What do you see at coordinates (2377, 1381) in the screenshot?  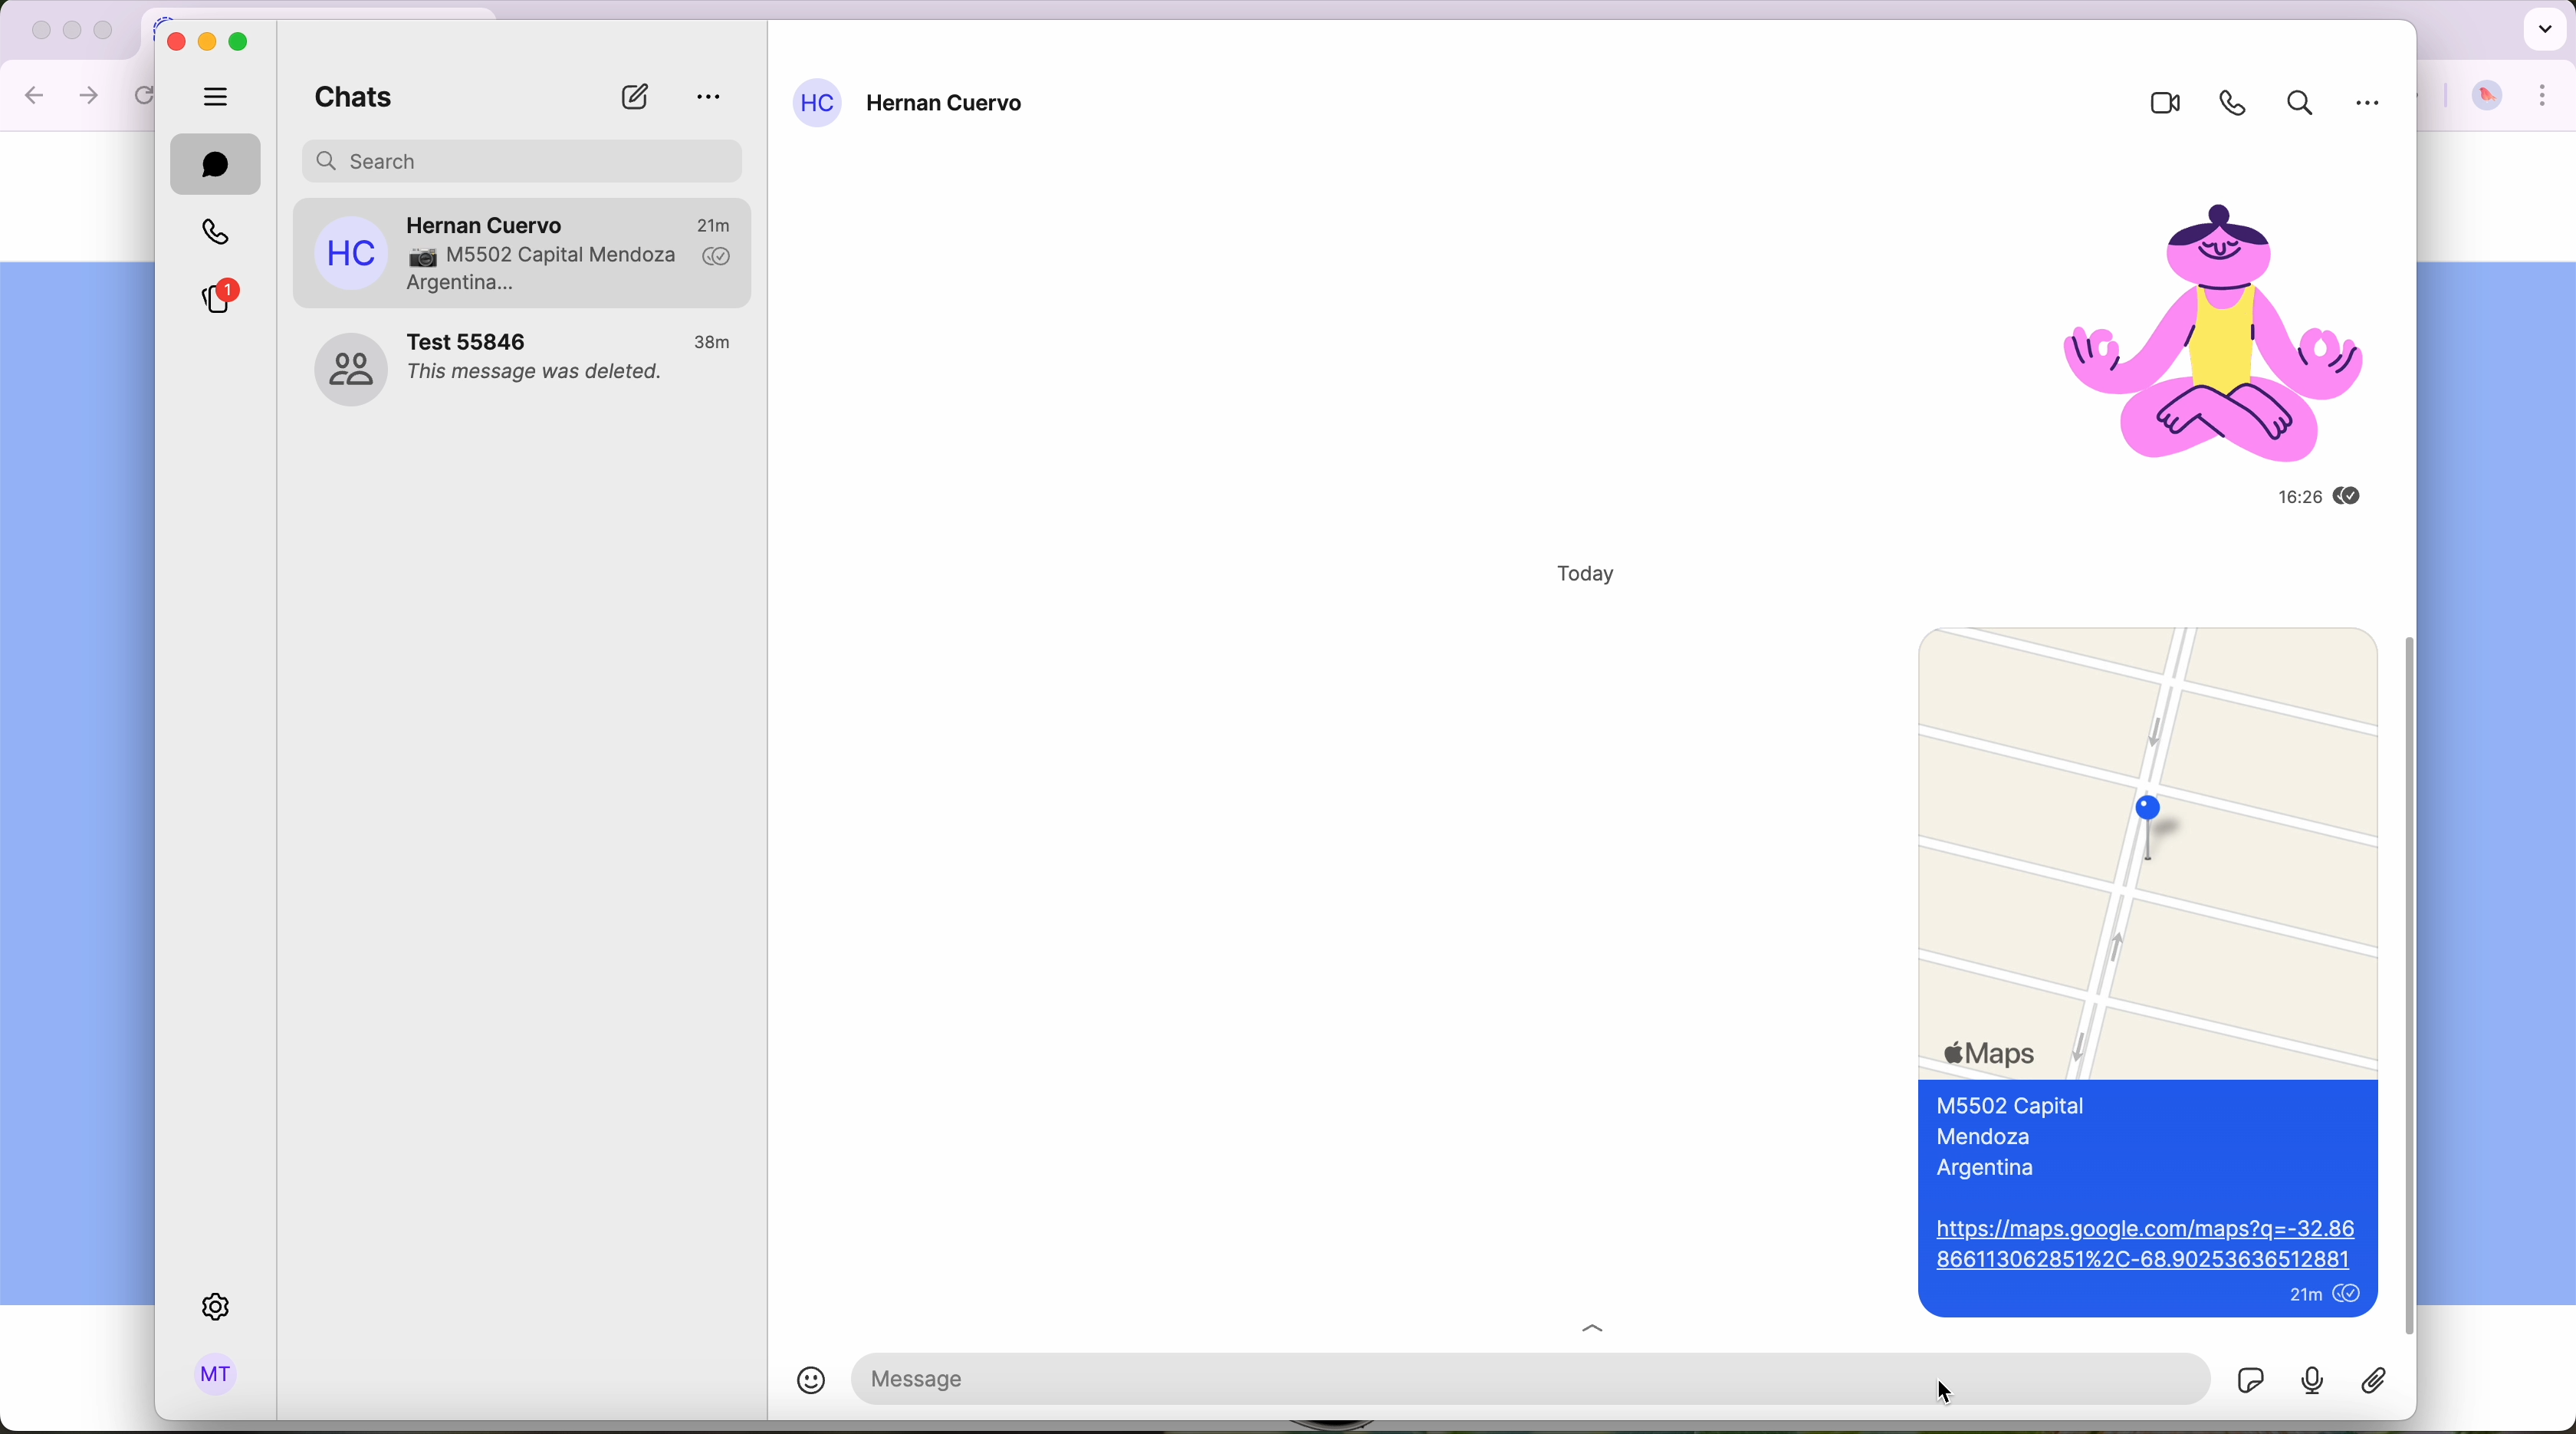 I see `sticker` at bounding box center [2377, 1381].